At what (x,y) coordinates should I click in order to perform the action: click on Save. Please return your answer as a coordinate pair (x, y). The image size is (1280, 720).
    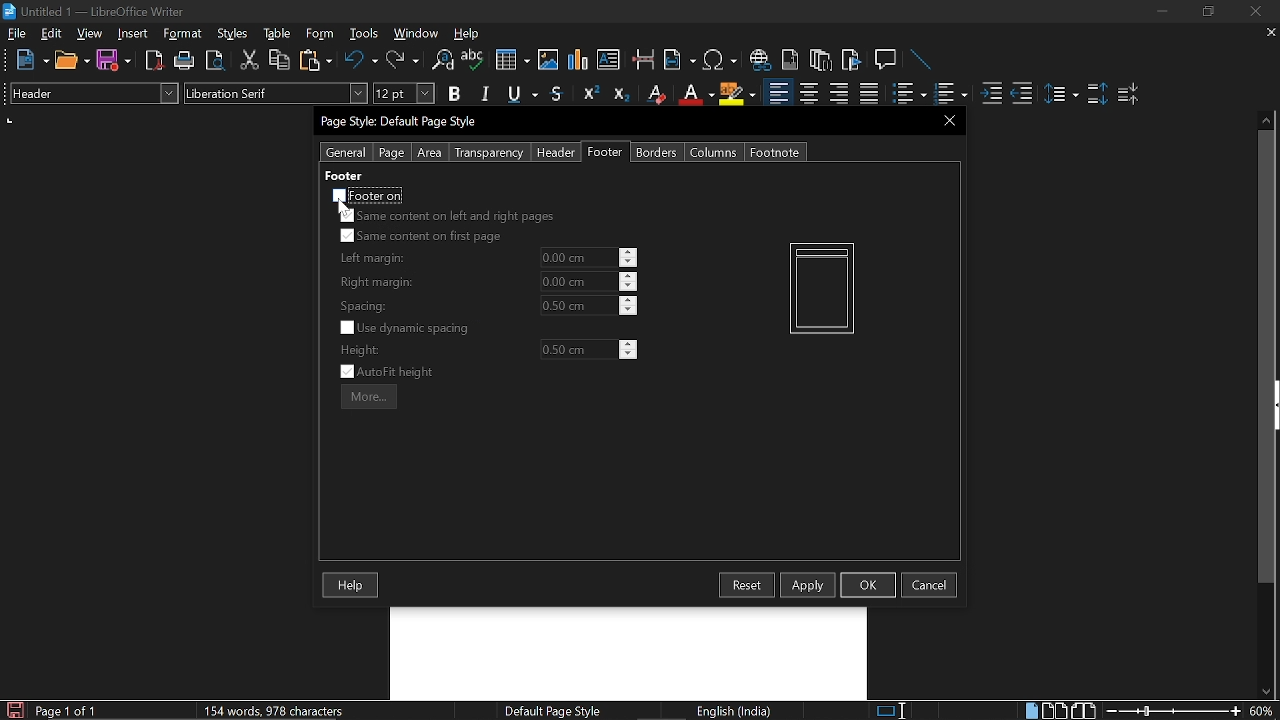
    Looking at the image, I should click on (114, 61).